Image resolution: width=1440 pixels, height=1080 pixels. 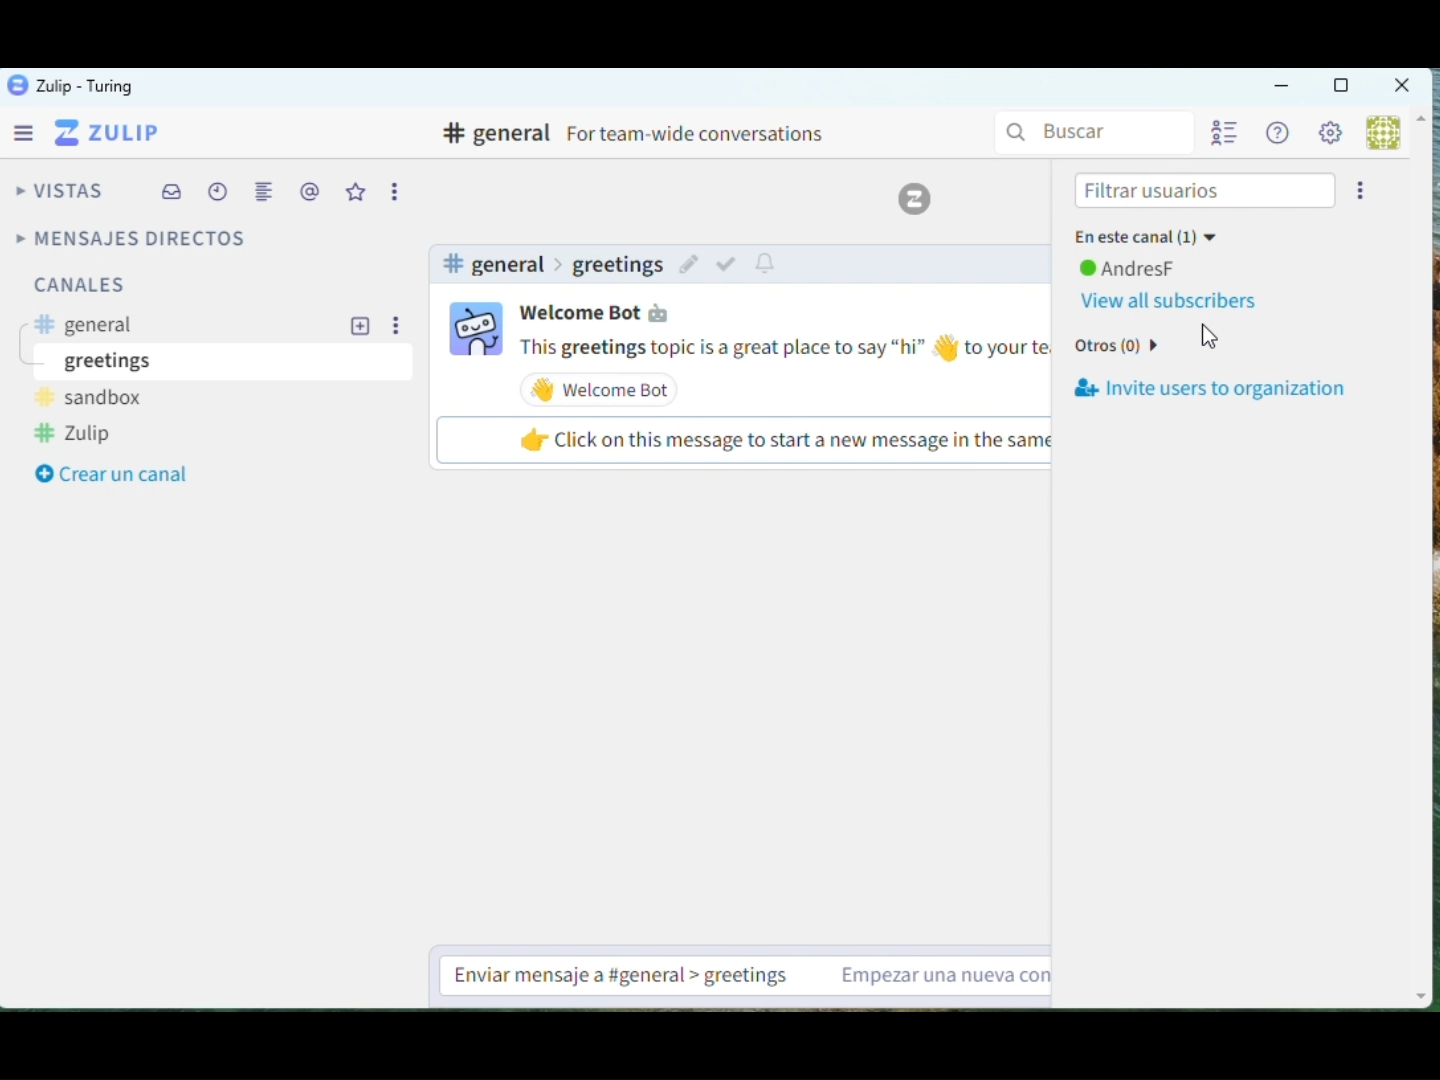 I want to click on options, so click(x=1361, y=191).